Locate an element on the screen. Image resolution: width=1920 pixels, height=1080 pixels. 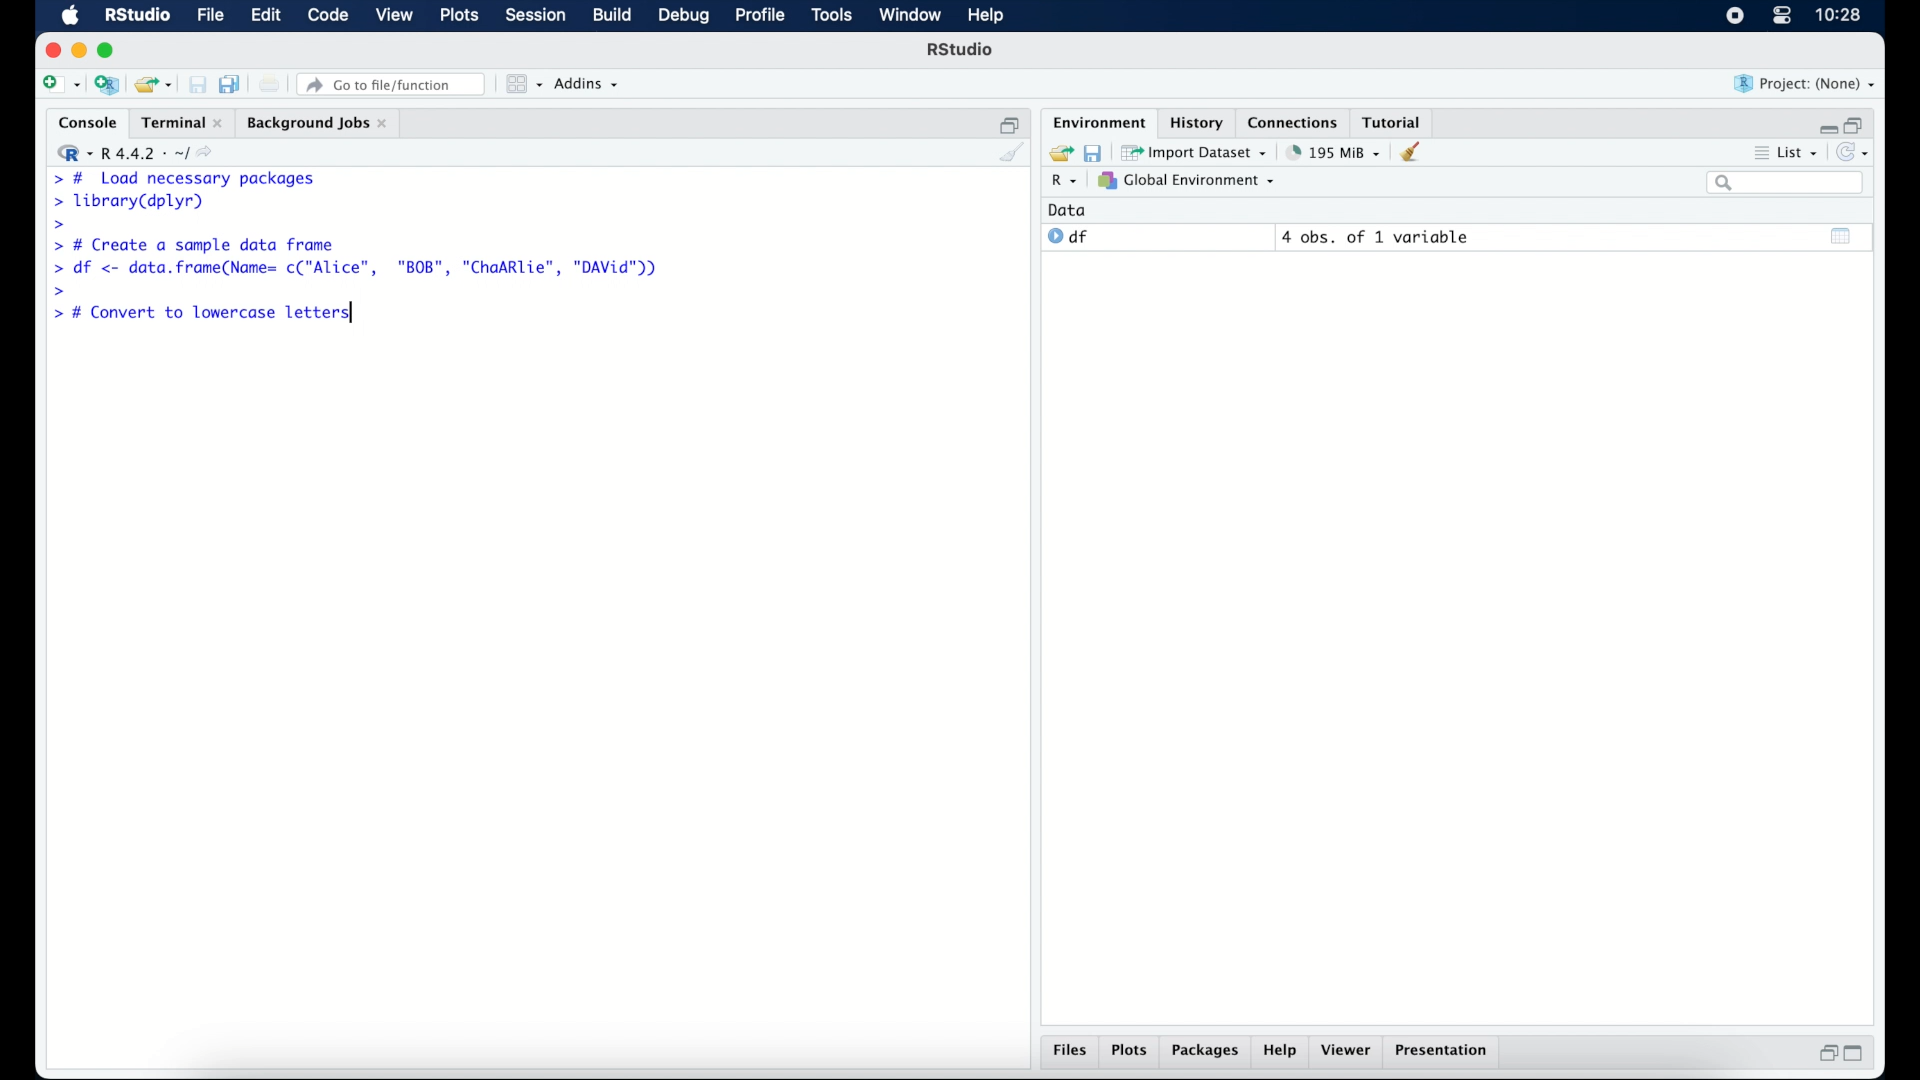
command prompt is located at coordinates (55, 225).